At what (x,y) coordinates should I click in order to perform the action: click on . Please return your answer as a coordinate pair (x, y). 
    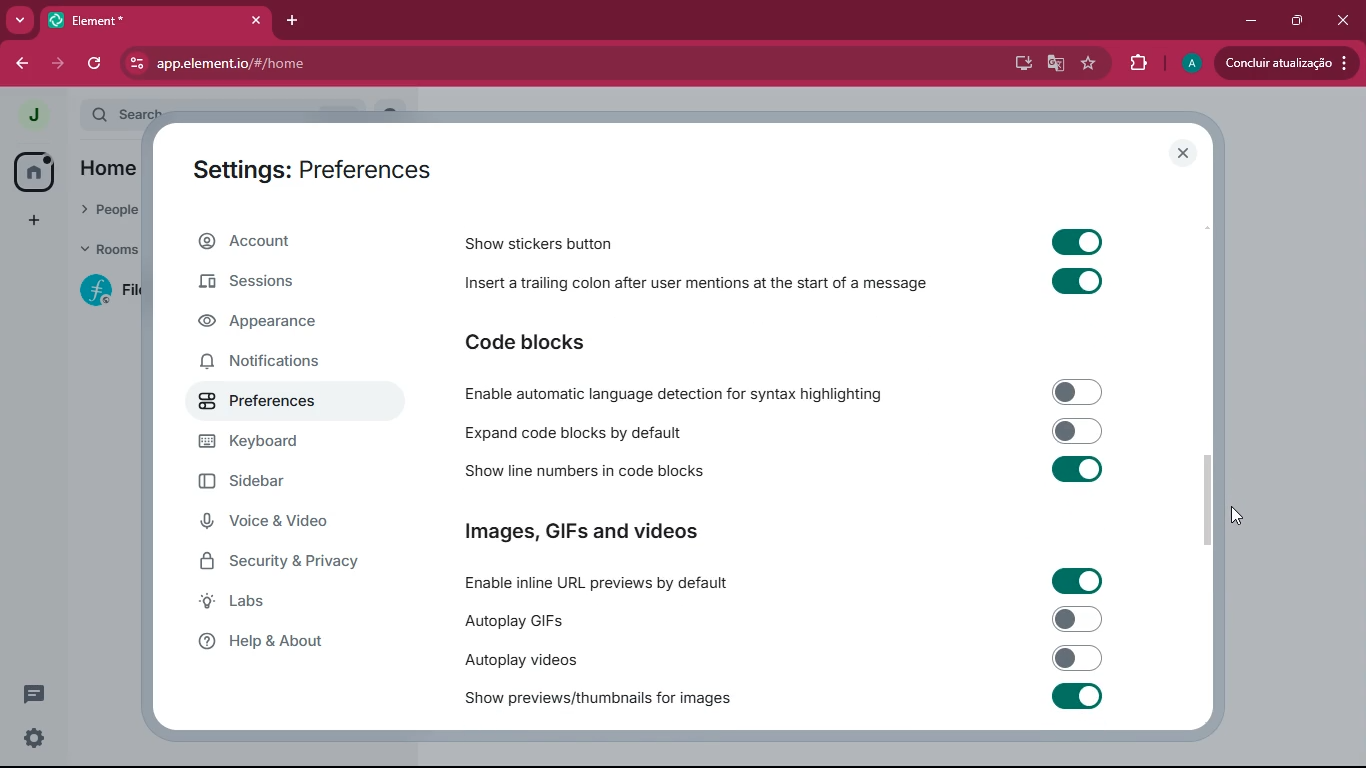
    Looking at the image, I should click on (1077, 619).